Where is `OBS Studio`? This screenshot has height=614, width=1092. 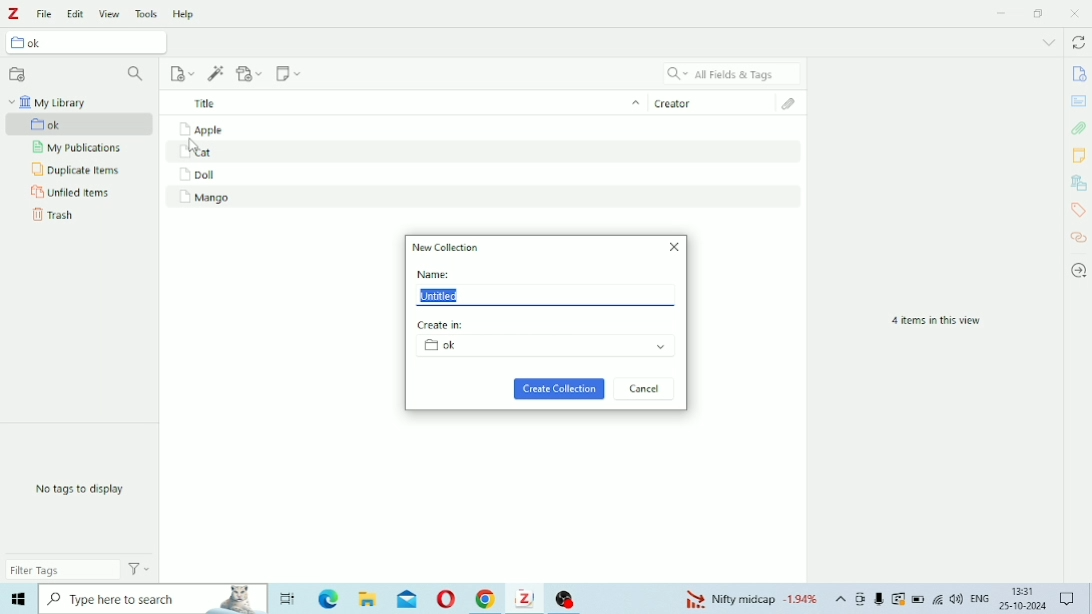 OBS Studio is located at coordinates (568, 598).